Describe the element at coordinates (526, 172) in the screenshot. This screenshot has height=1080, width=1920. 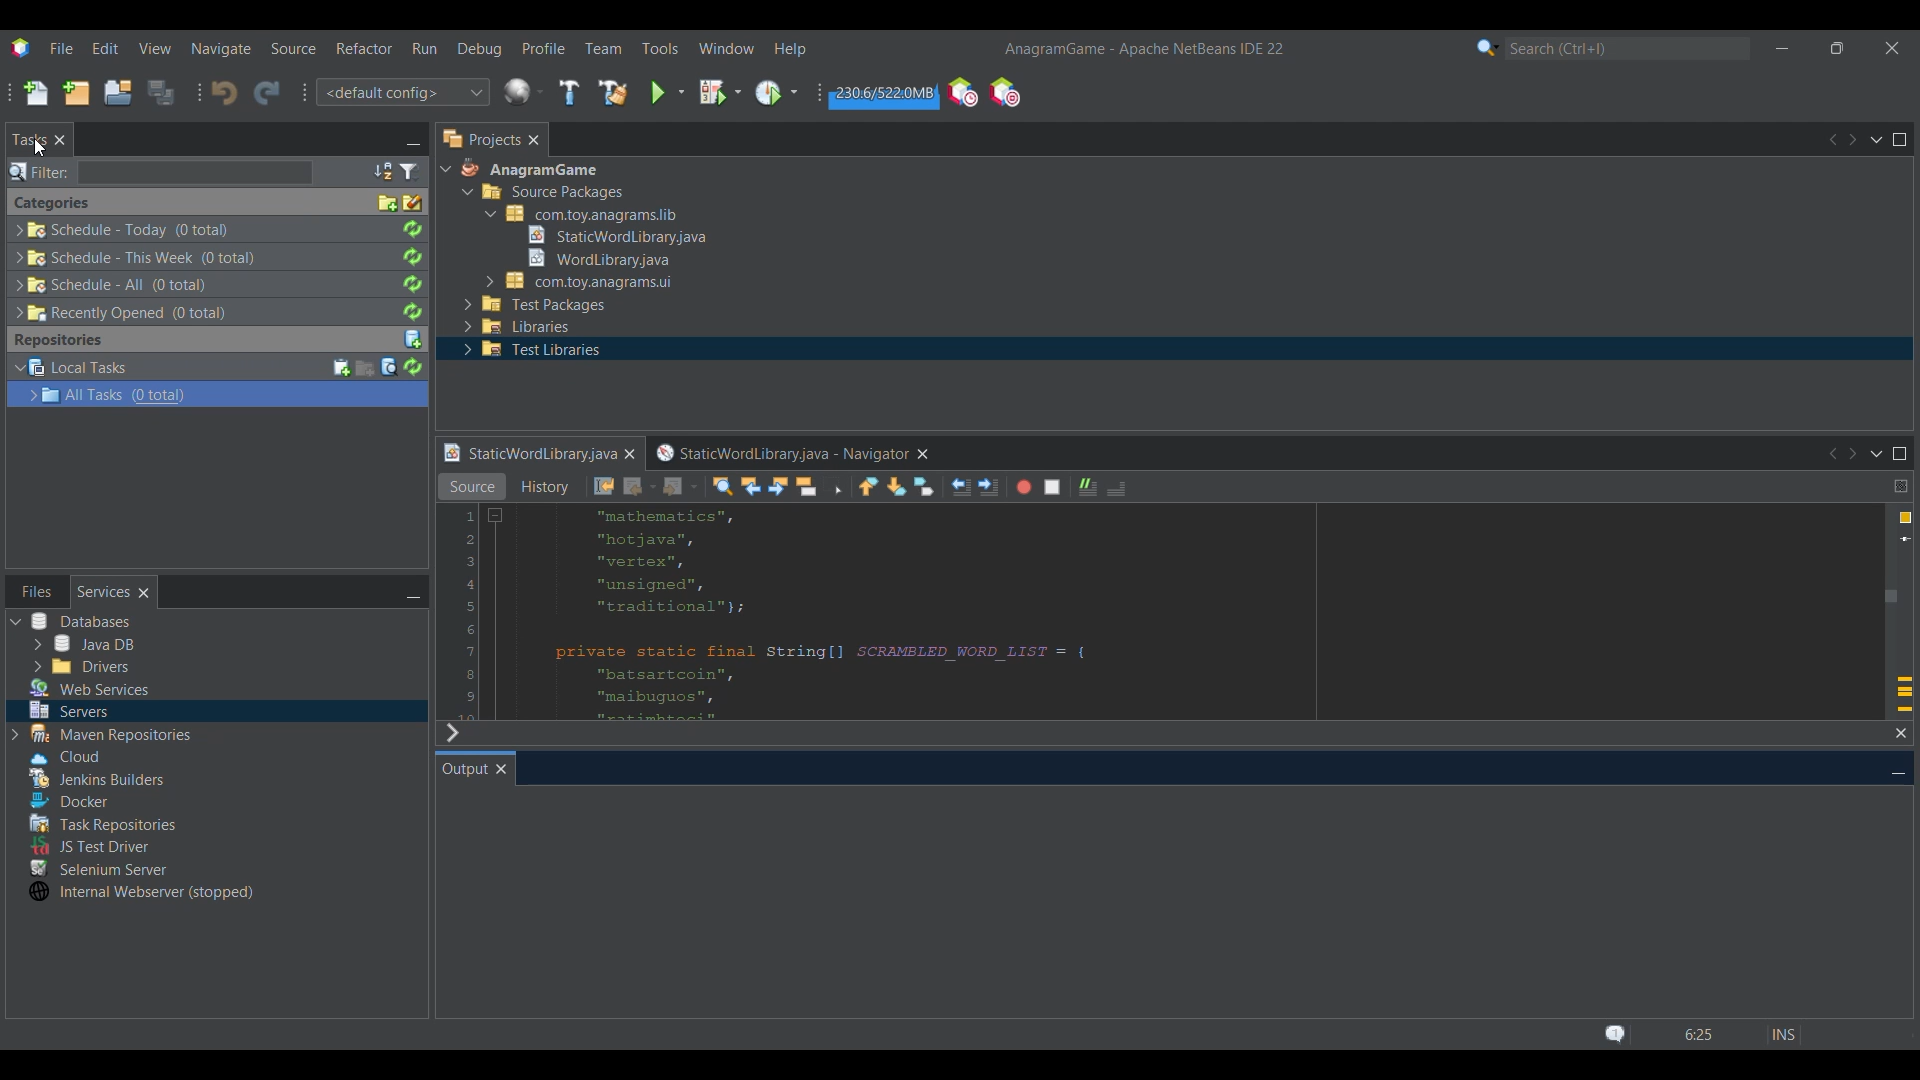
I see `` at that location.